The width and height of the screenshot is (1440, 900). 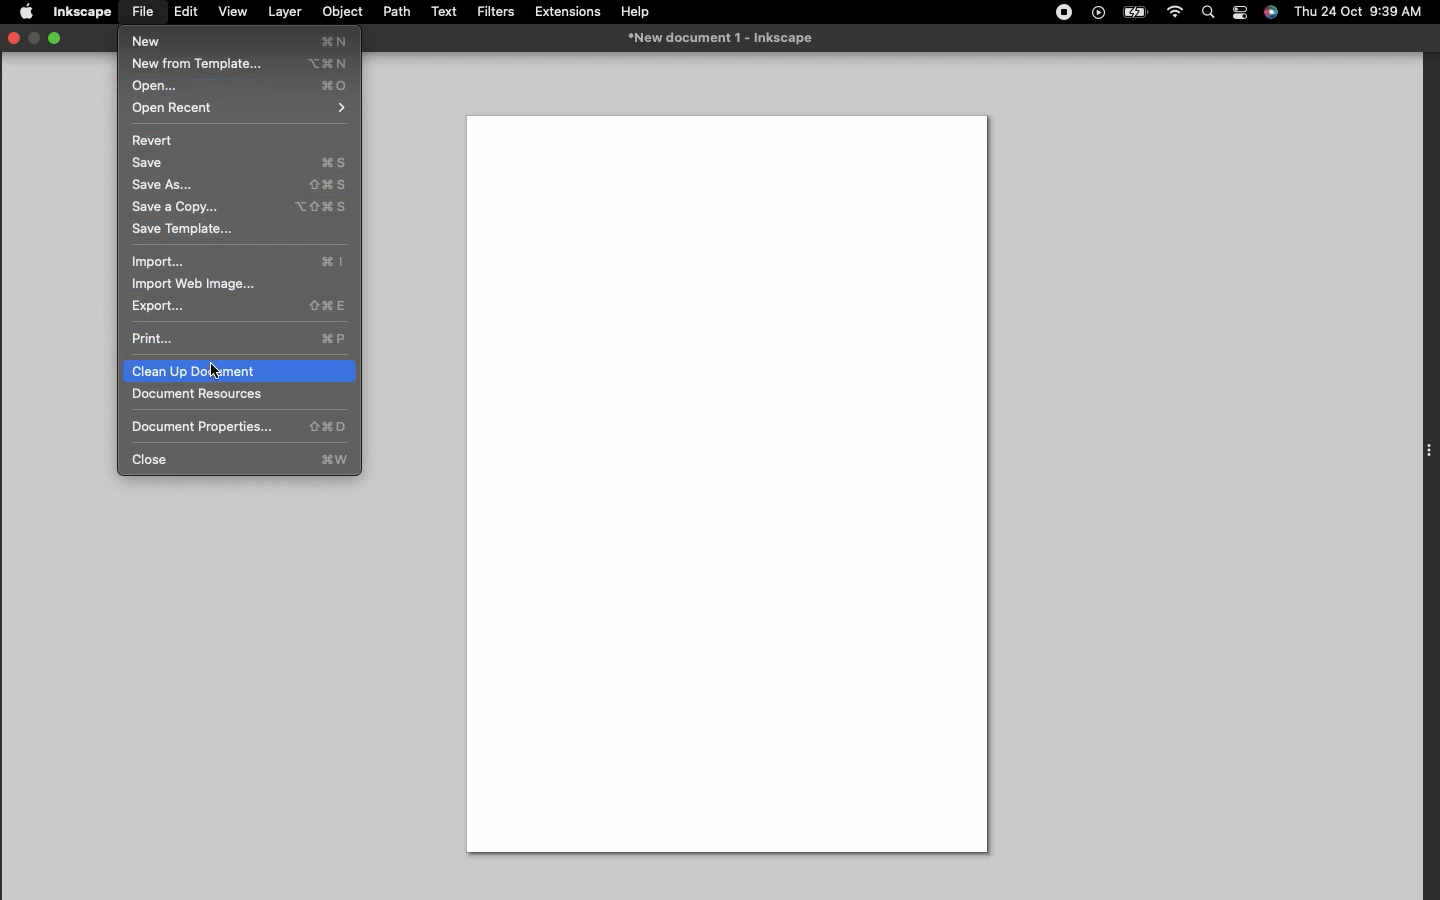 I want to click on minimise, so click(x=35, y=39).